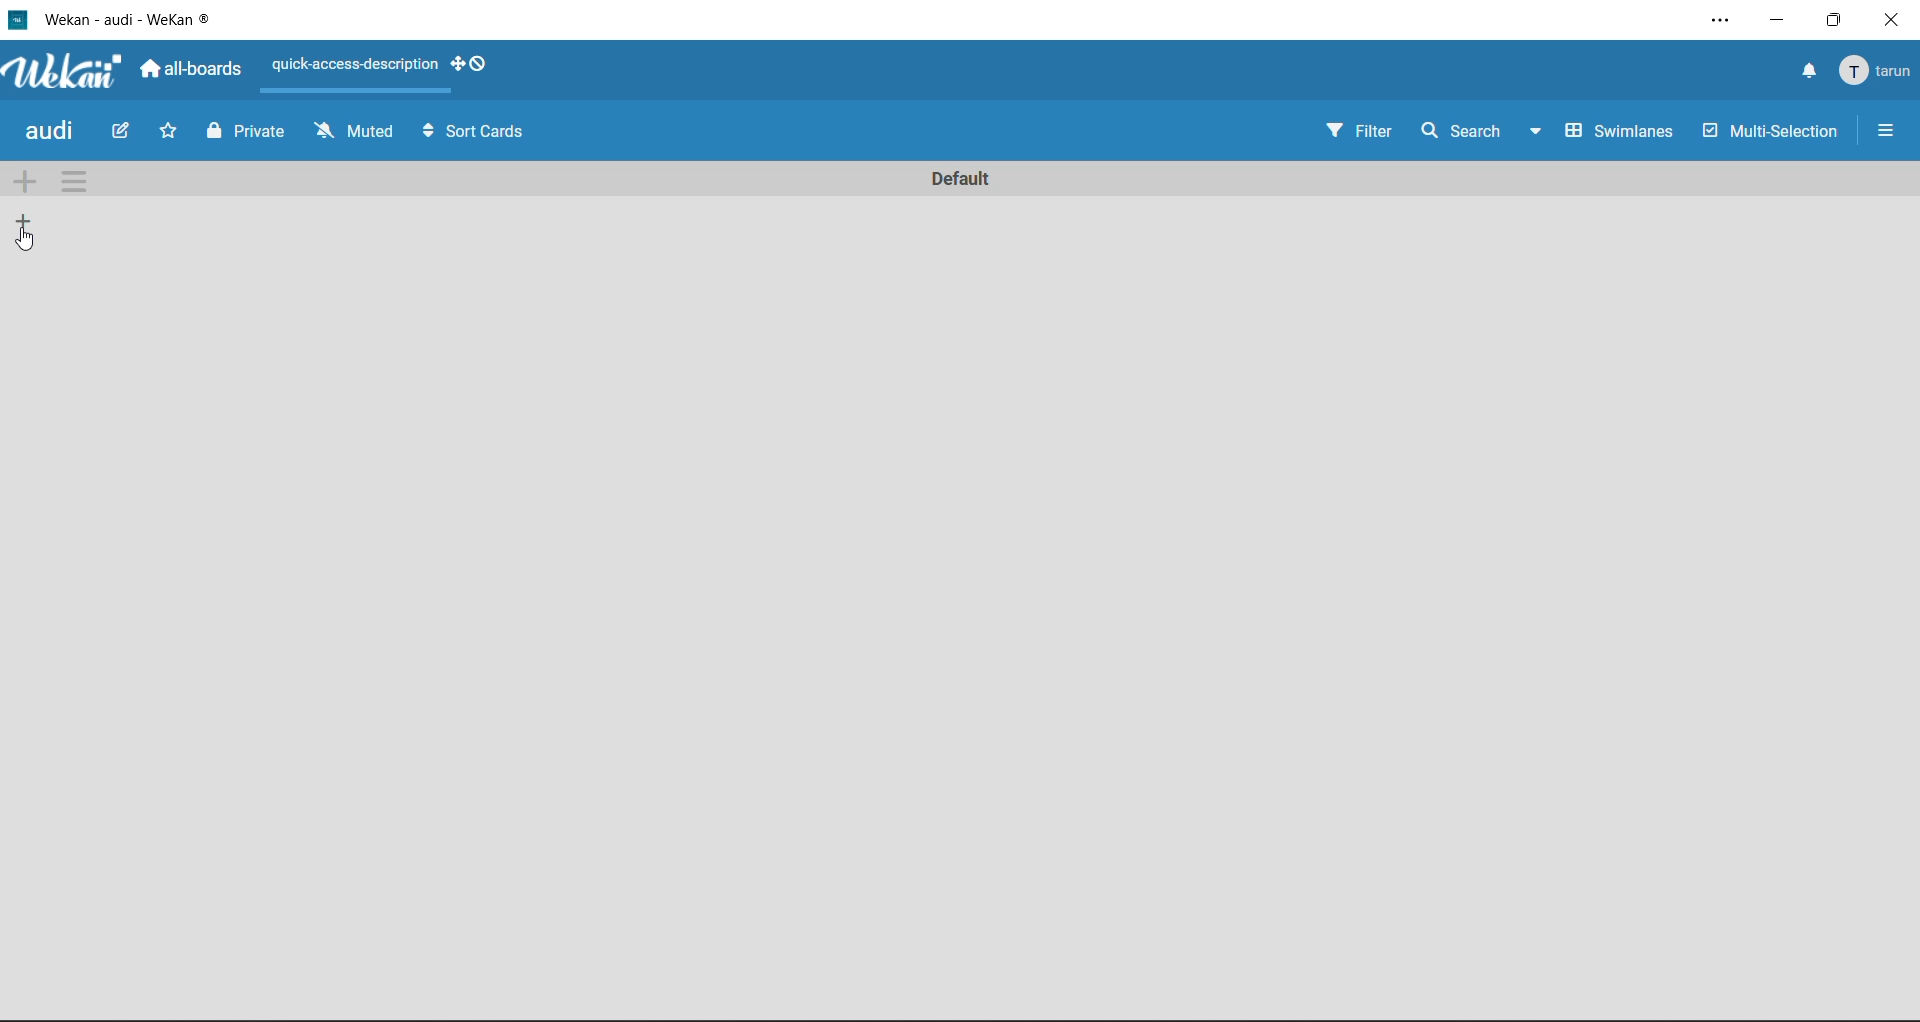 Image resolution: width=1920 pixels, height=1022 pixels. Describe the element at coordinates (964, 180) in the screenshot. I see `Default` at that location.